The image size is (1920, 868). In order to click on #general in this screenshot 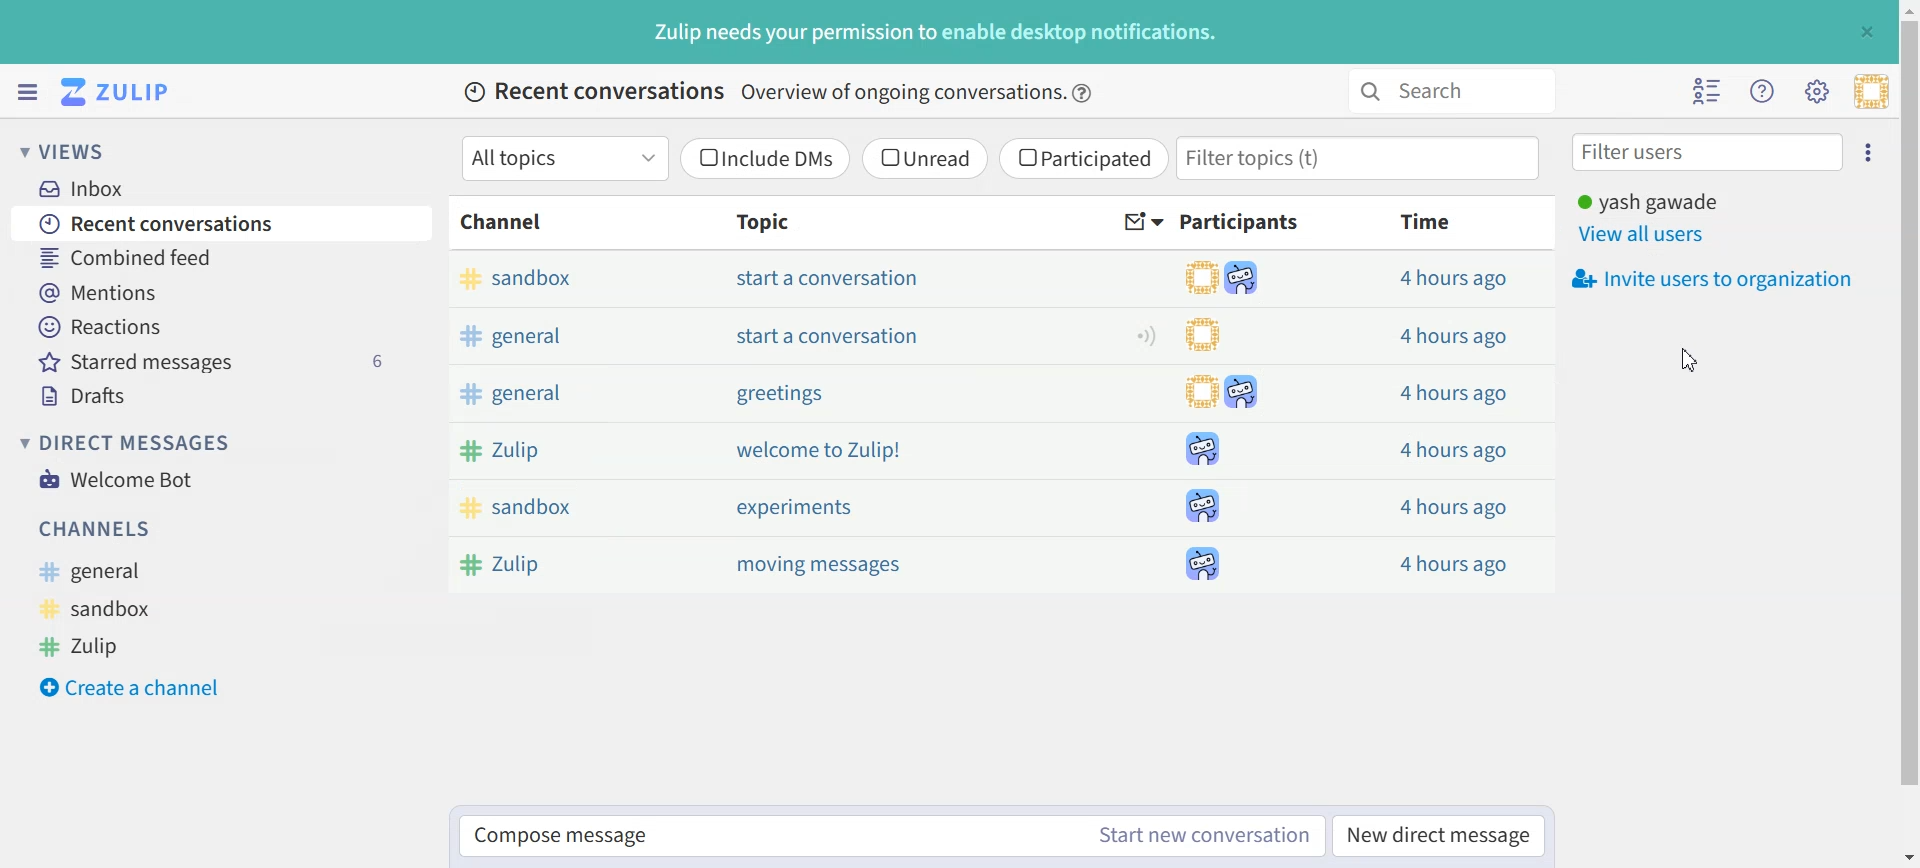, I will do `click(101, 572)`.